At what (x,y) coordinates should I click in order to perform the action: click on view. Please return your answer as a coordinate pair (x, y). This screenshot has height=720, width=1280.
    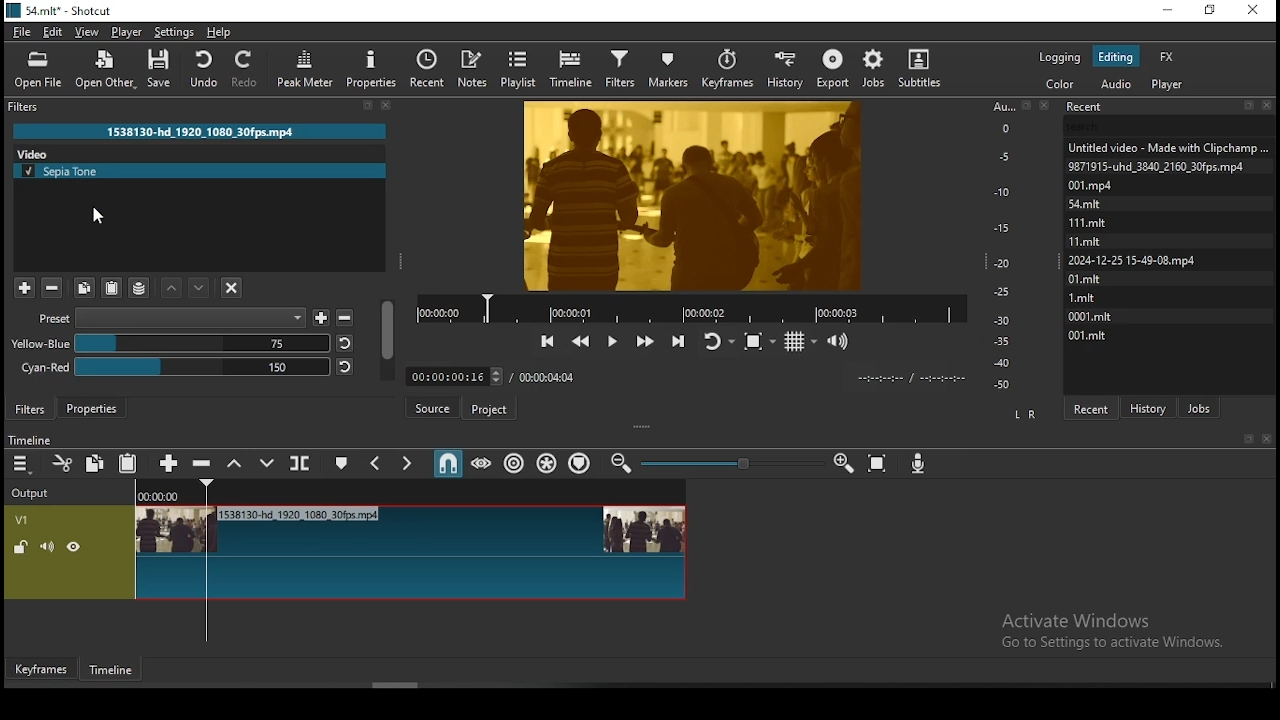
    Looking at the image, I should click on (89, 32).